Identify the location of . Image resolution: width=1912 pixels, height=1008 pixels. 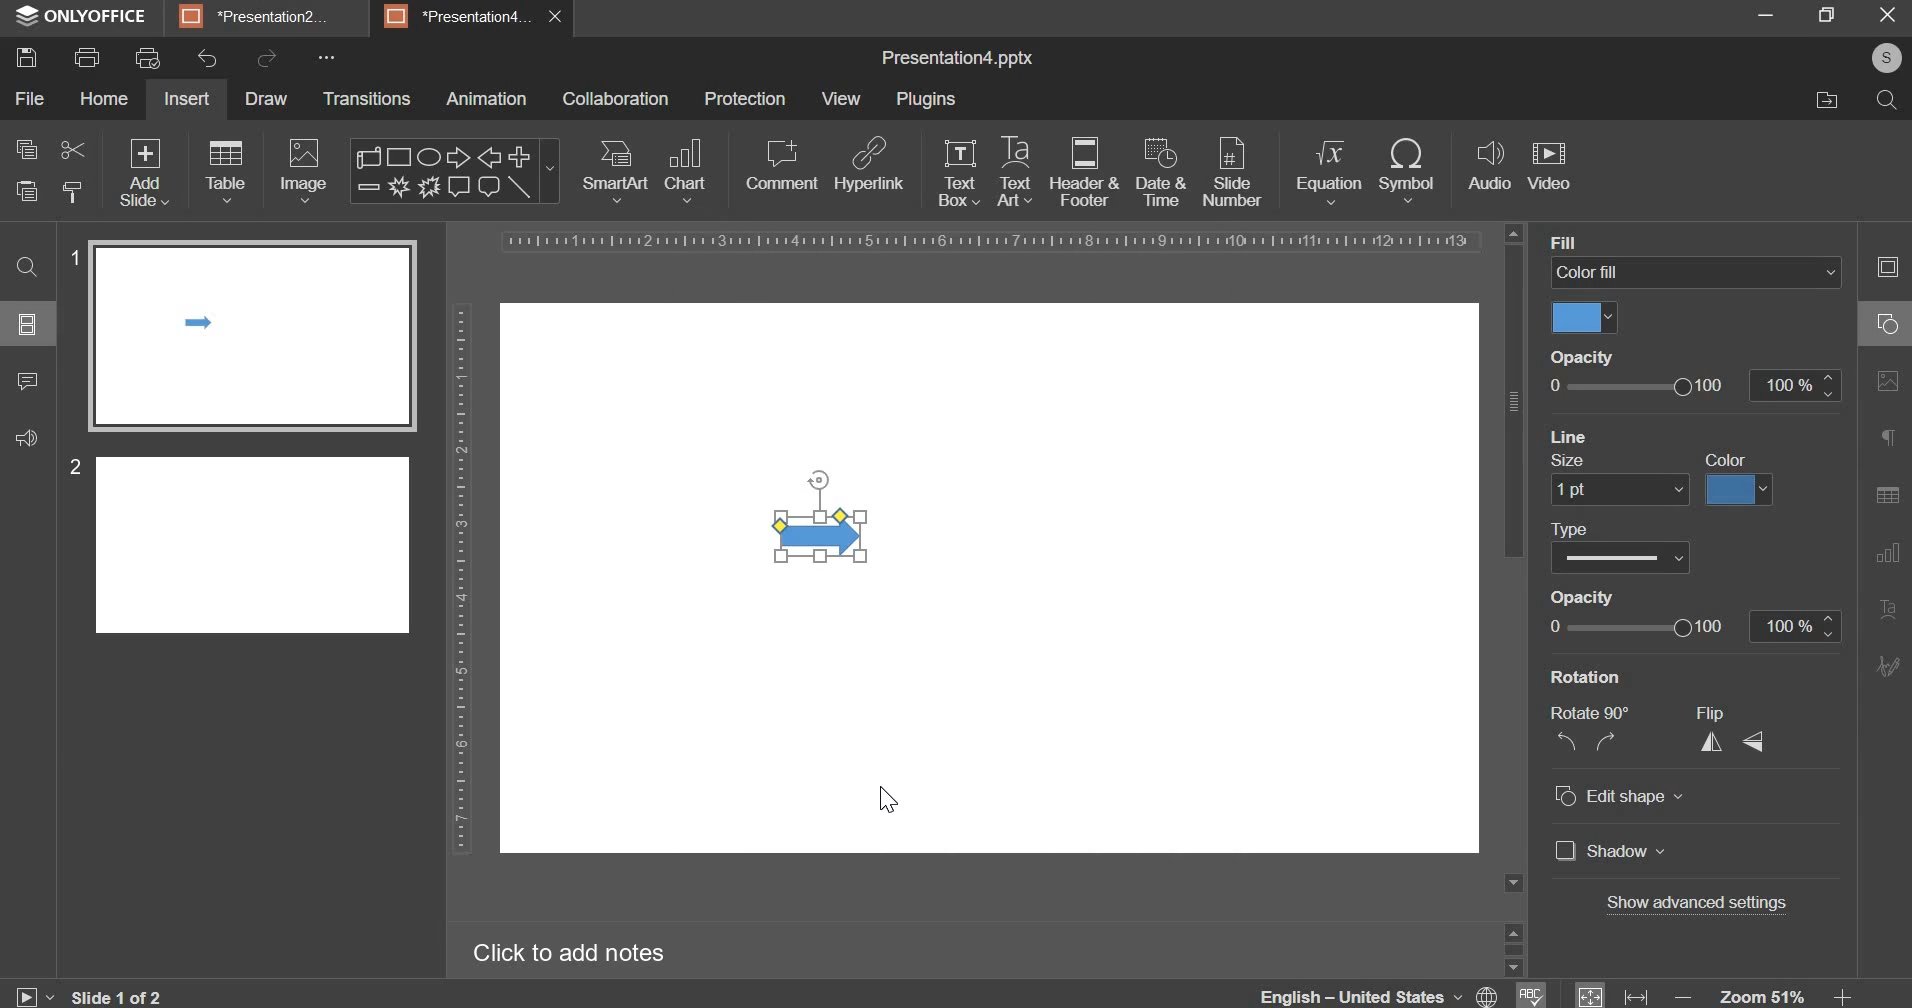
(1749, 489).